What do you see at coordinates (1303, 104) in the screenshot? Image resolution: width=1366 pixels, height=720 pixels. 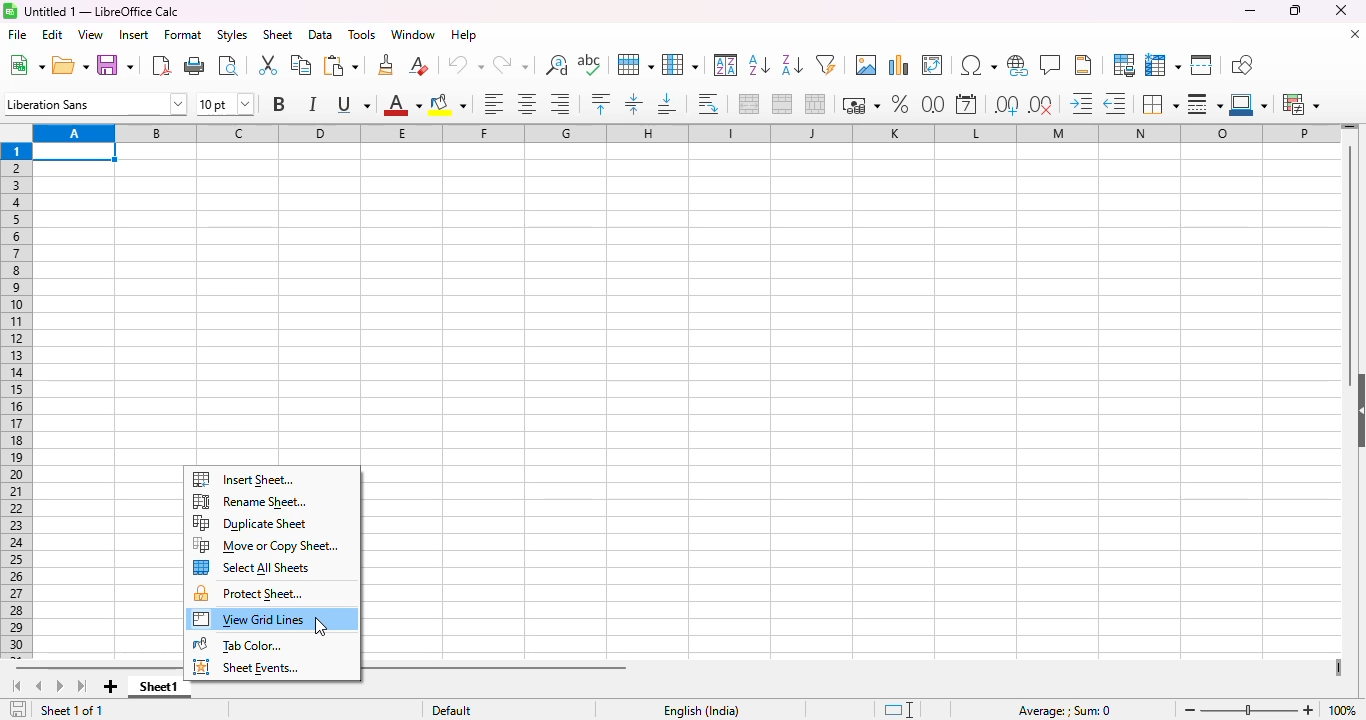 I see `conditional` at bounding box center [1303, 104].